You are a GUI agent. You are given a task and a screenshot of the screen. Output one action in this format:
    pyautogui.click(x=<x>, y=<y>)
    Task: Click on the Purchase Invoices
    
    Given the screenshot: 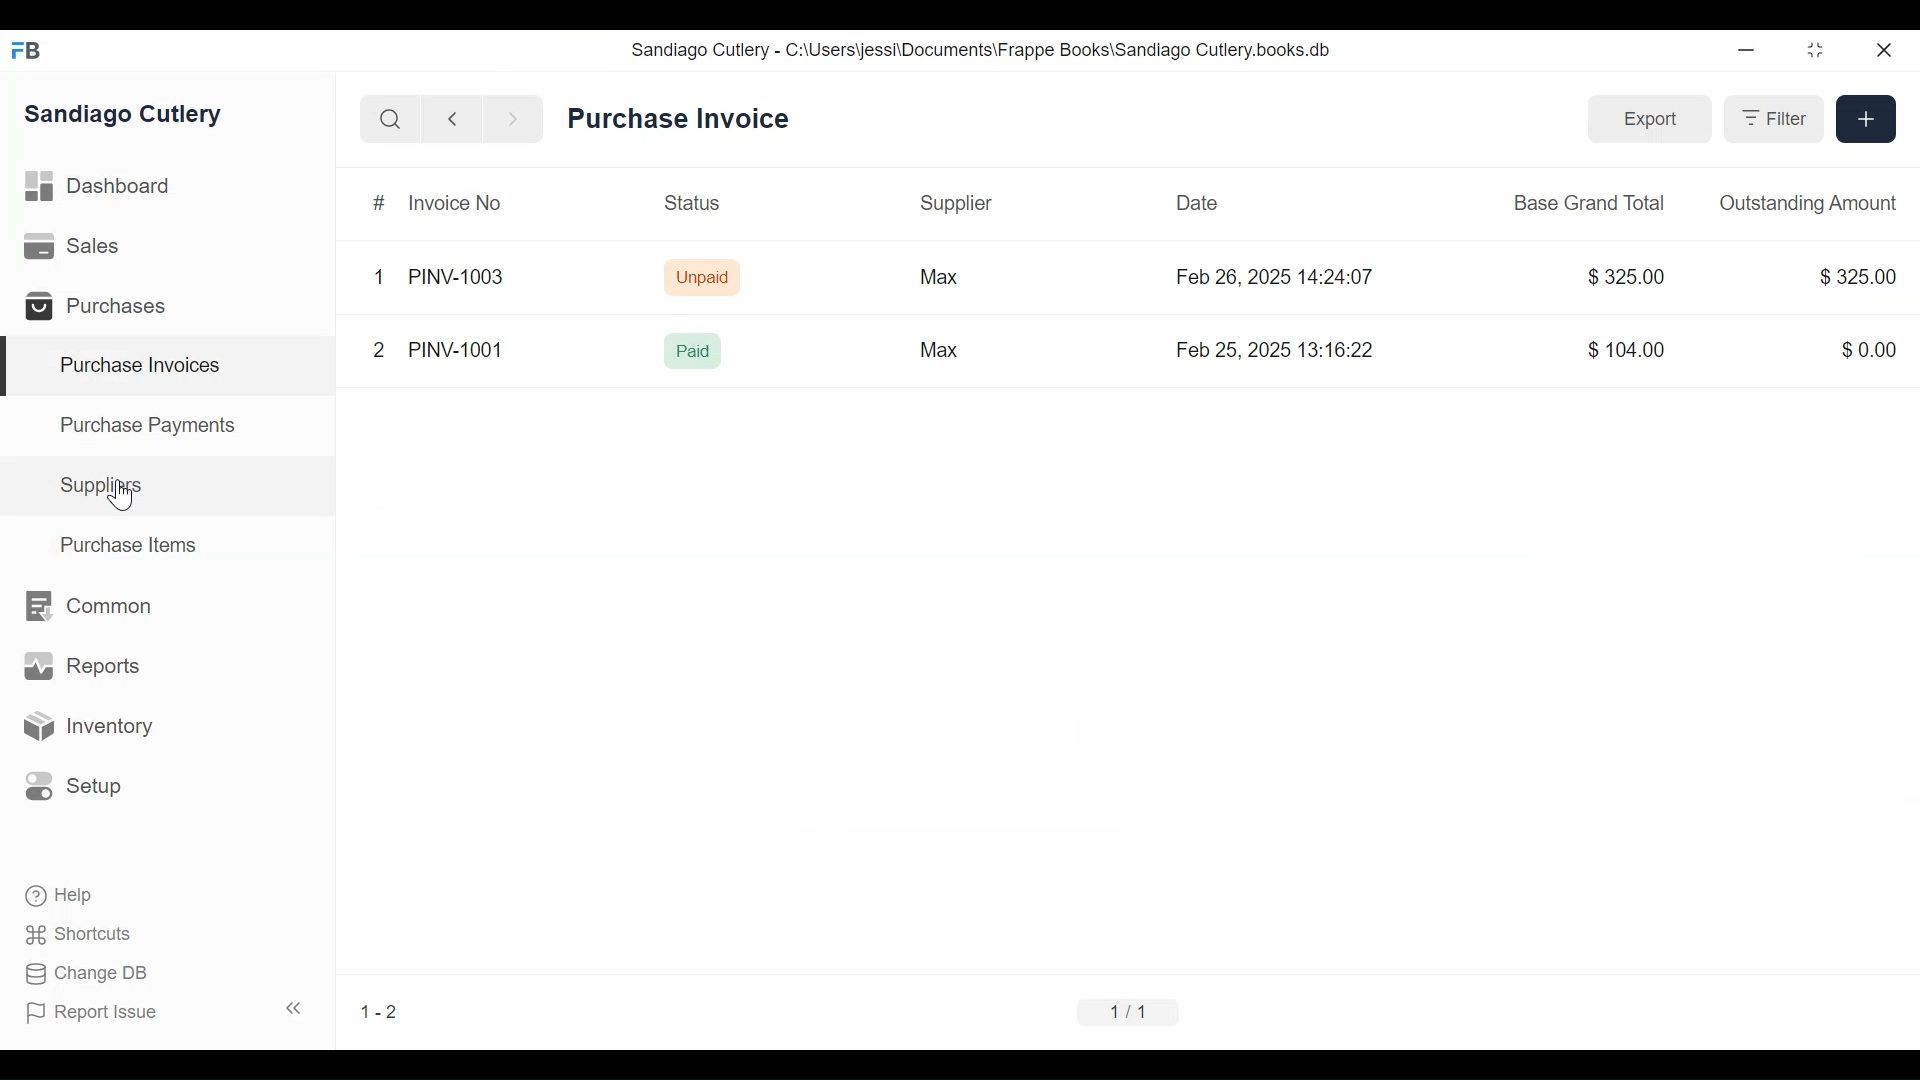 What is the action you would take?
    pyautogui.click(x=145, y=368)
    